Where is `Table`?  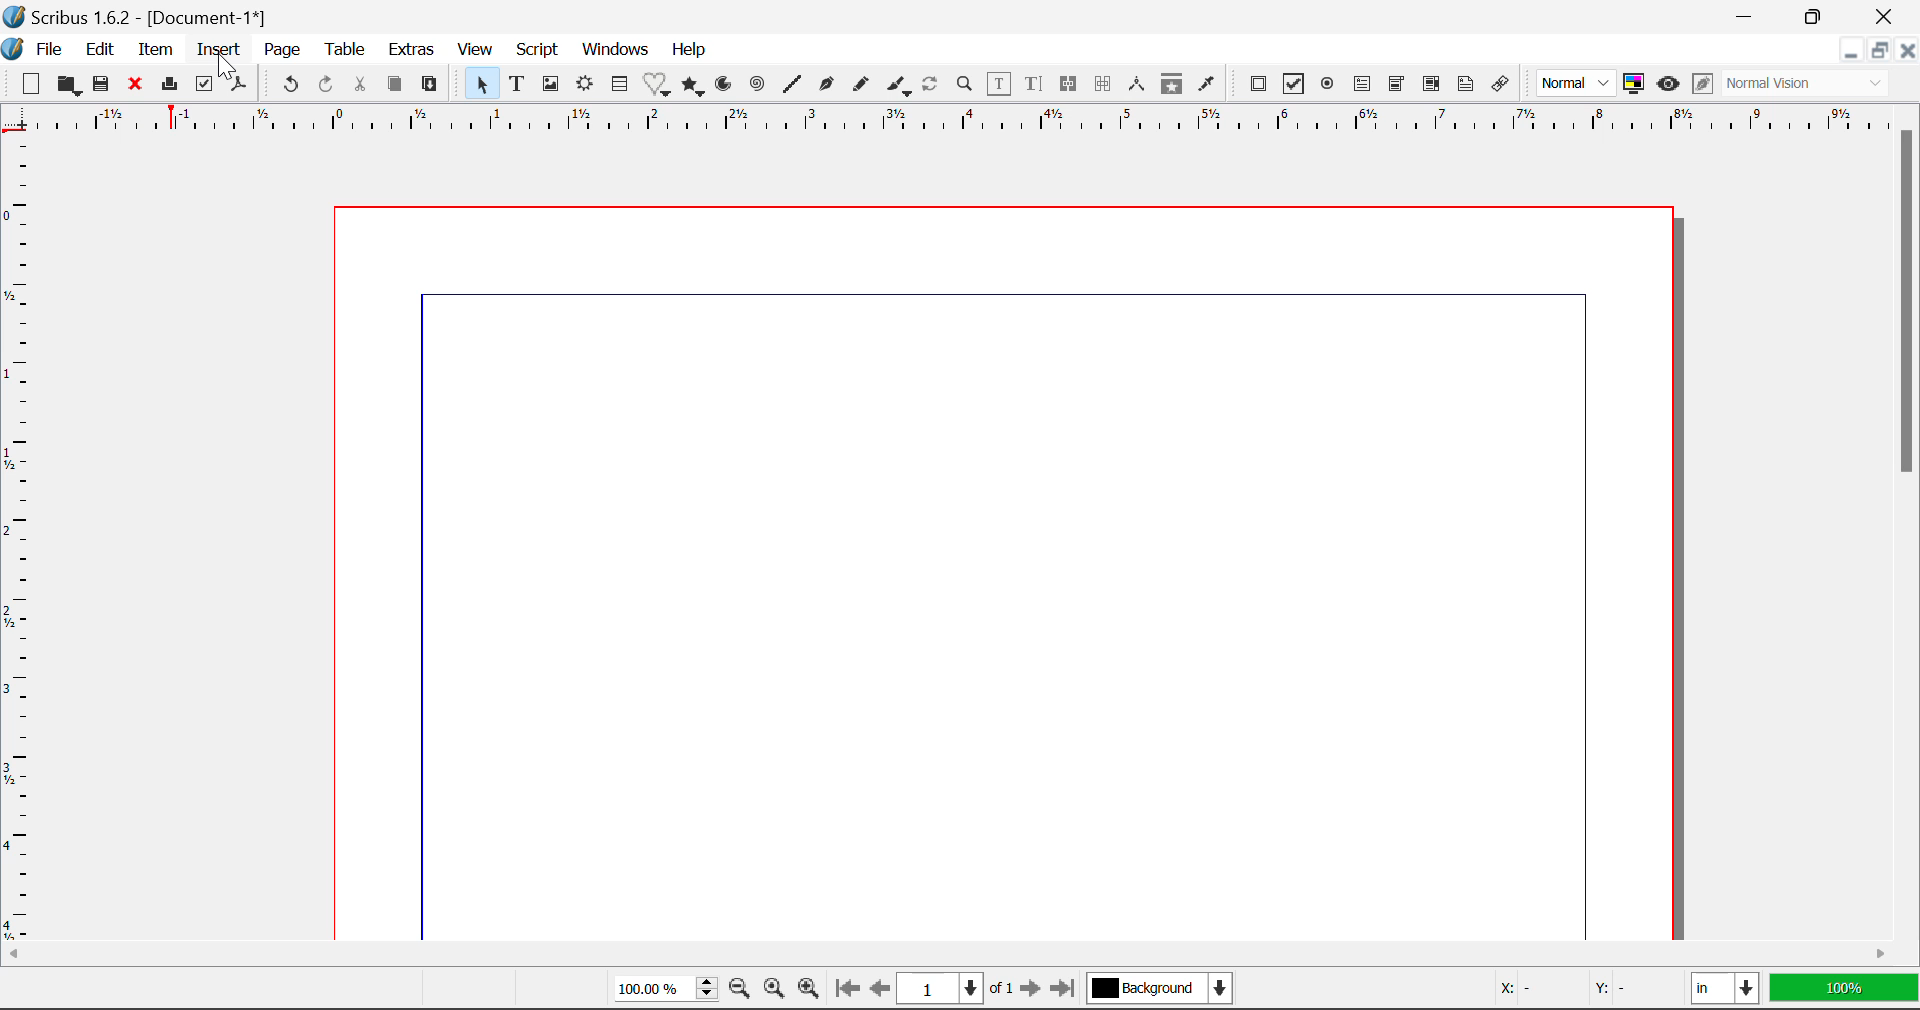
Table is located at coordinates (348, 49).